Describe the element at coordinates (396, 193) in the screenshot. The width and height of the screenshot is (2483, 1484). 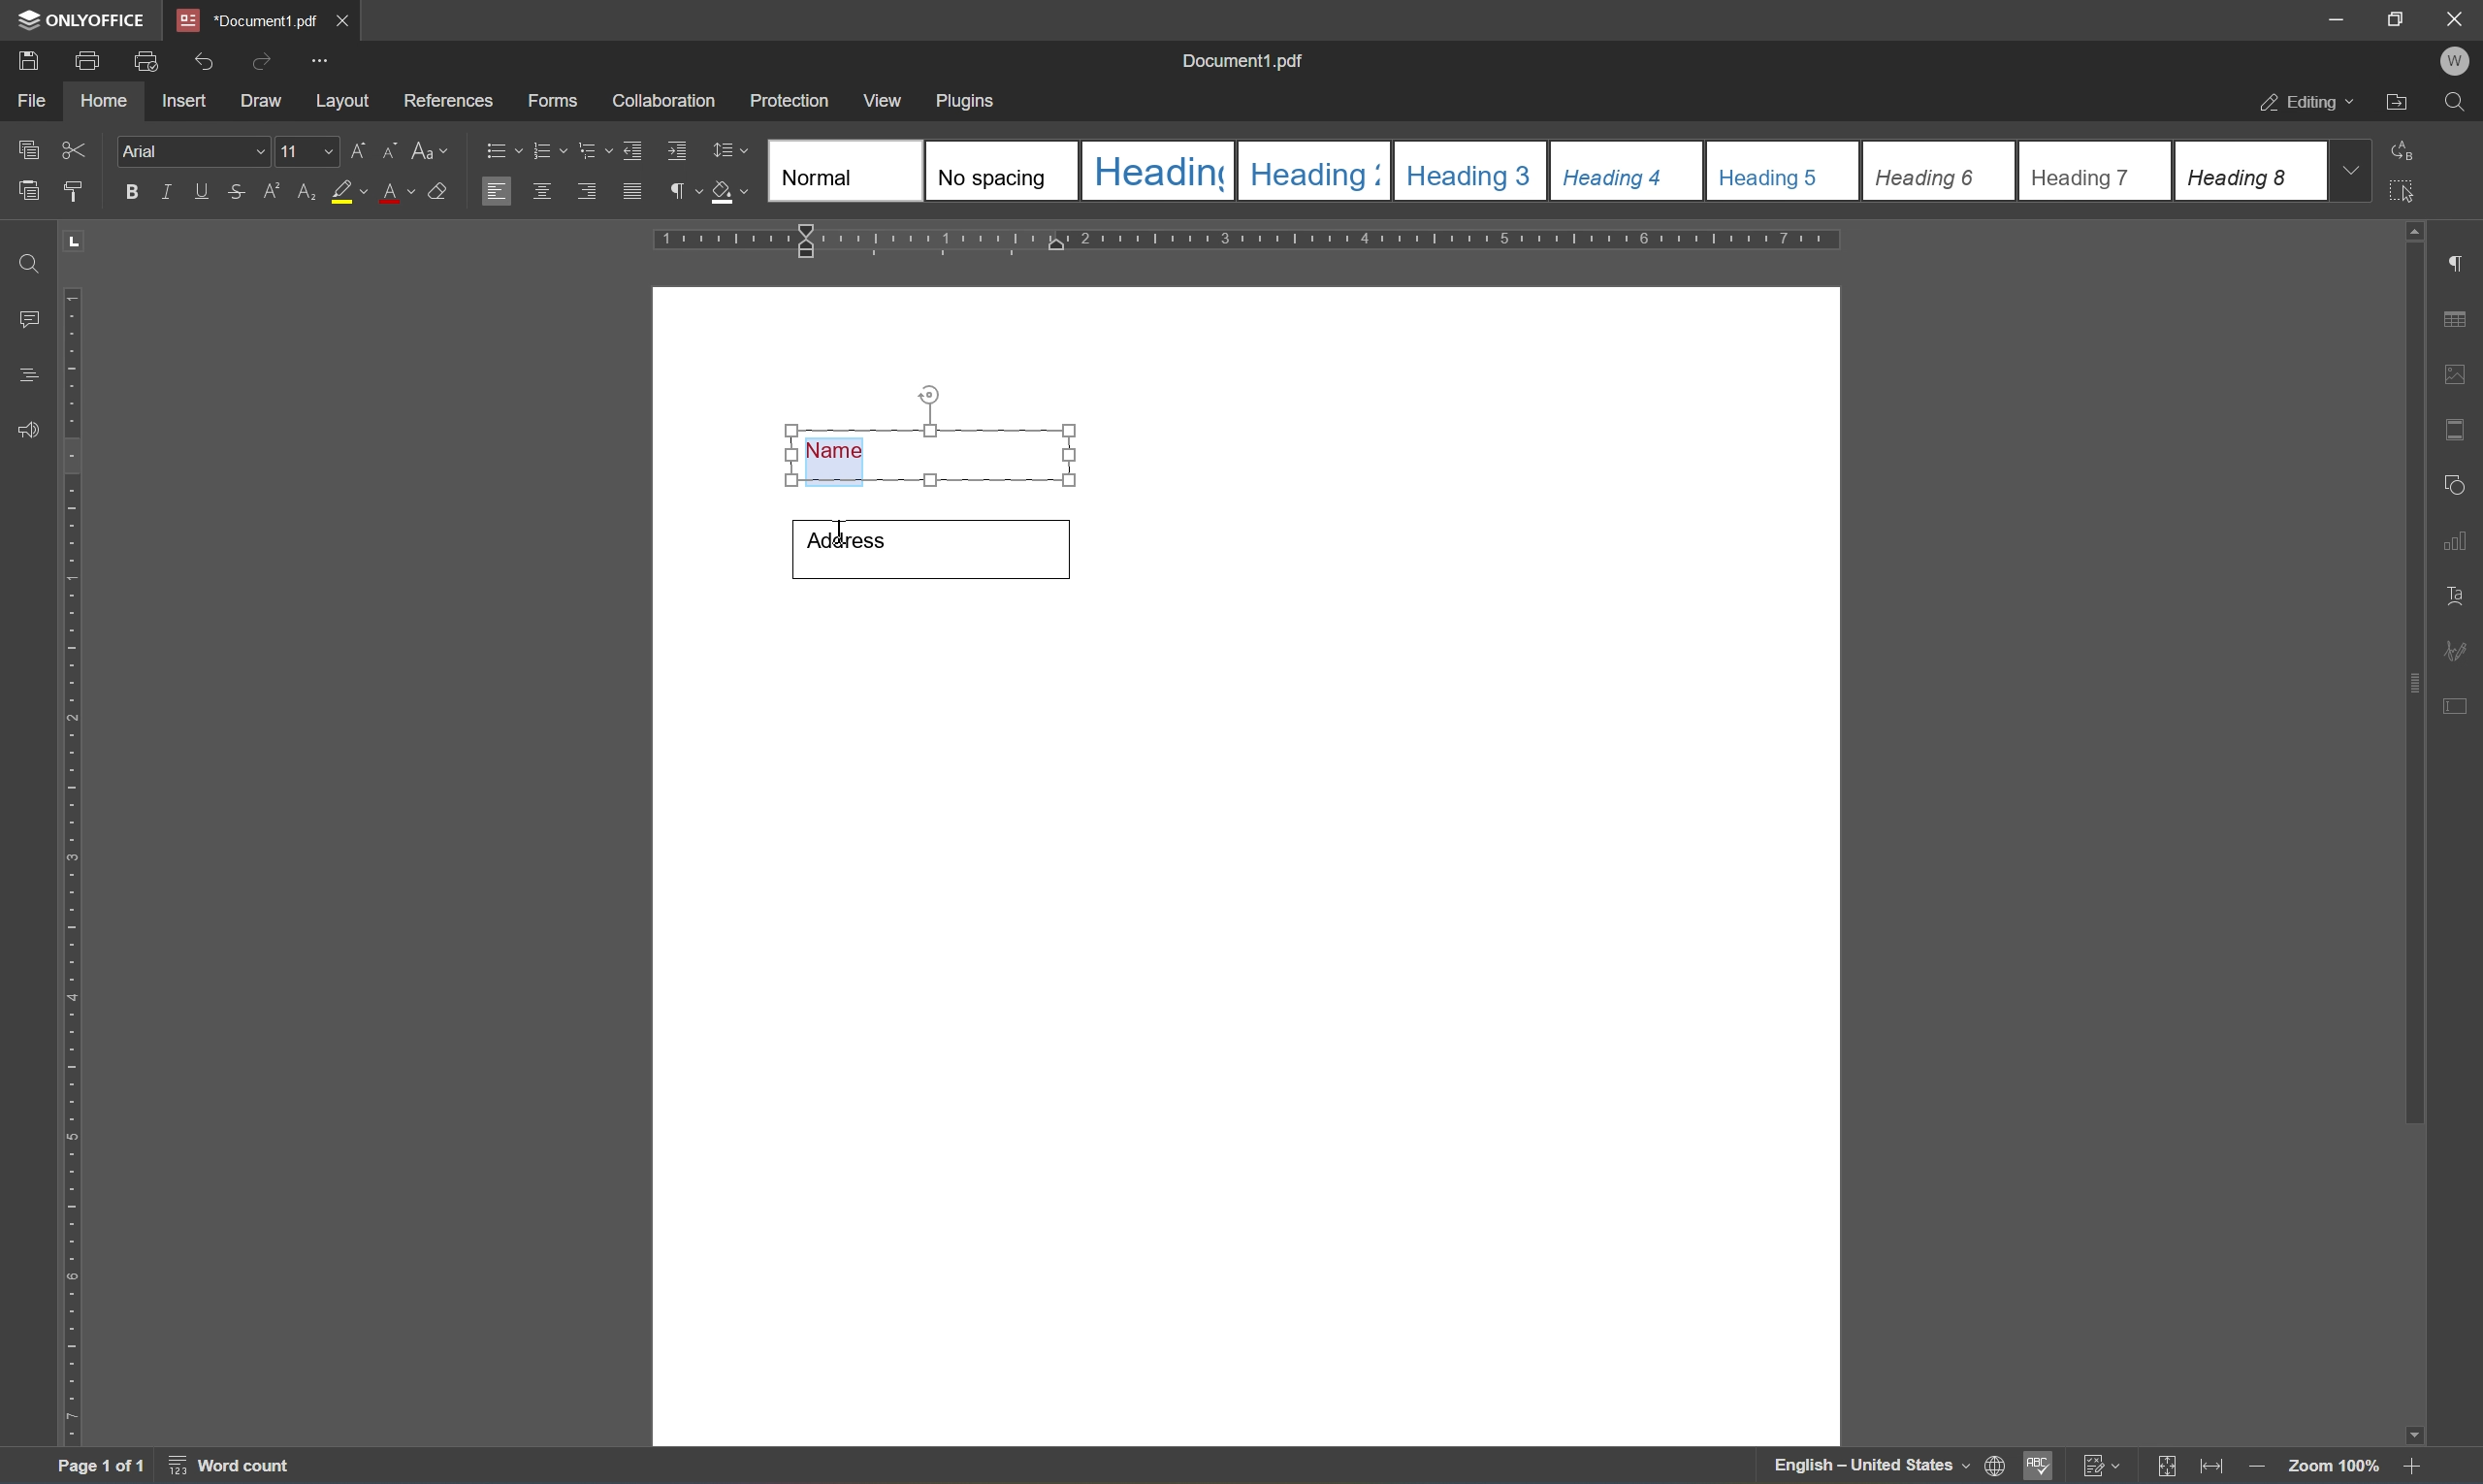
I see `font color` at that location.